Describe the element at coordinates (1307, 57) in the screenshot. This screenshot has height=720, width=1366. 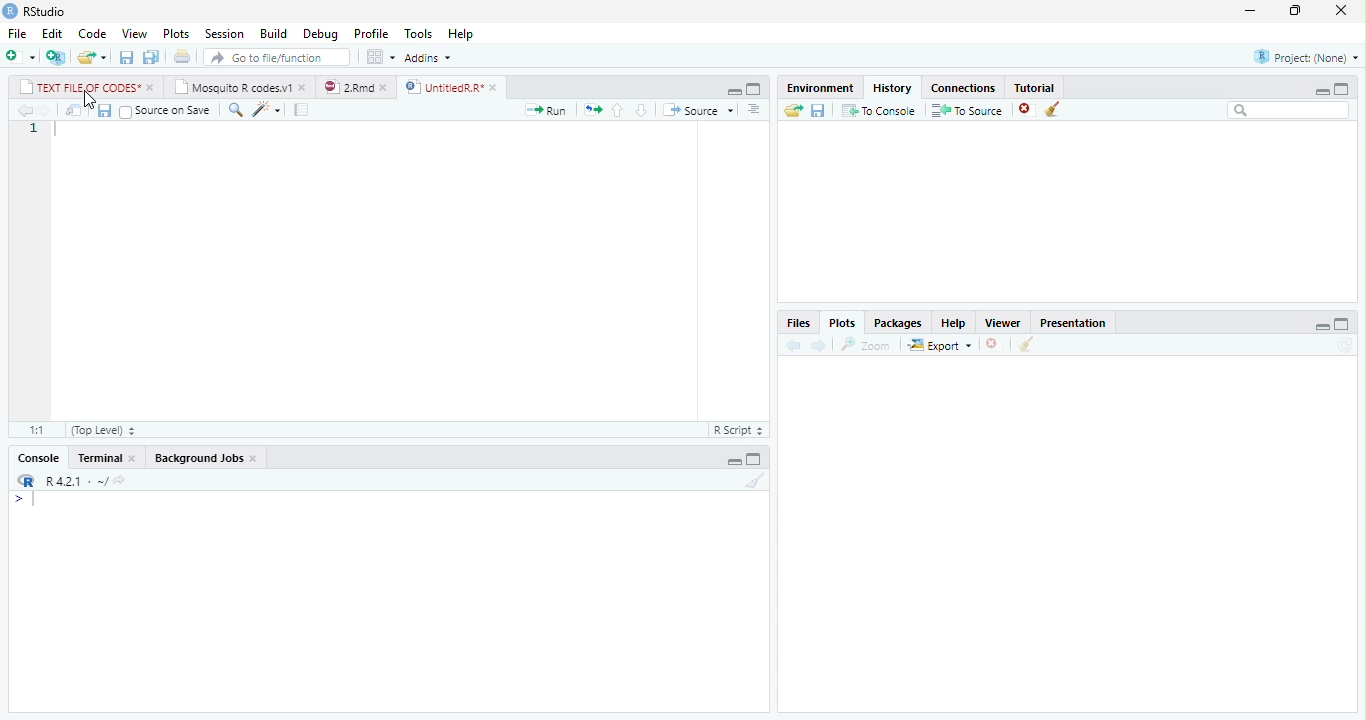
I see `Project(None)` at that location.